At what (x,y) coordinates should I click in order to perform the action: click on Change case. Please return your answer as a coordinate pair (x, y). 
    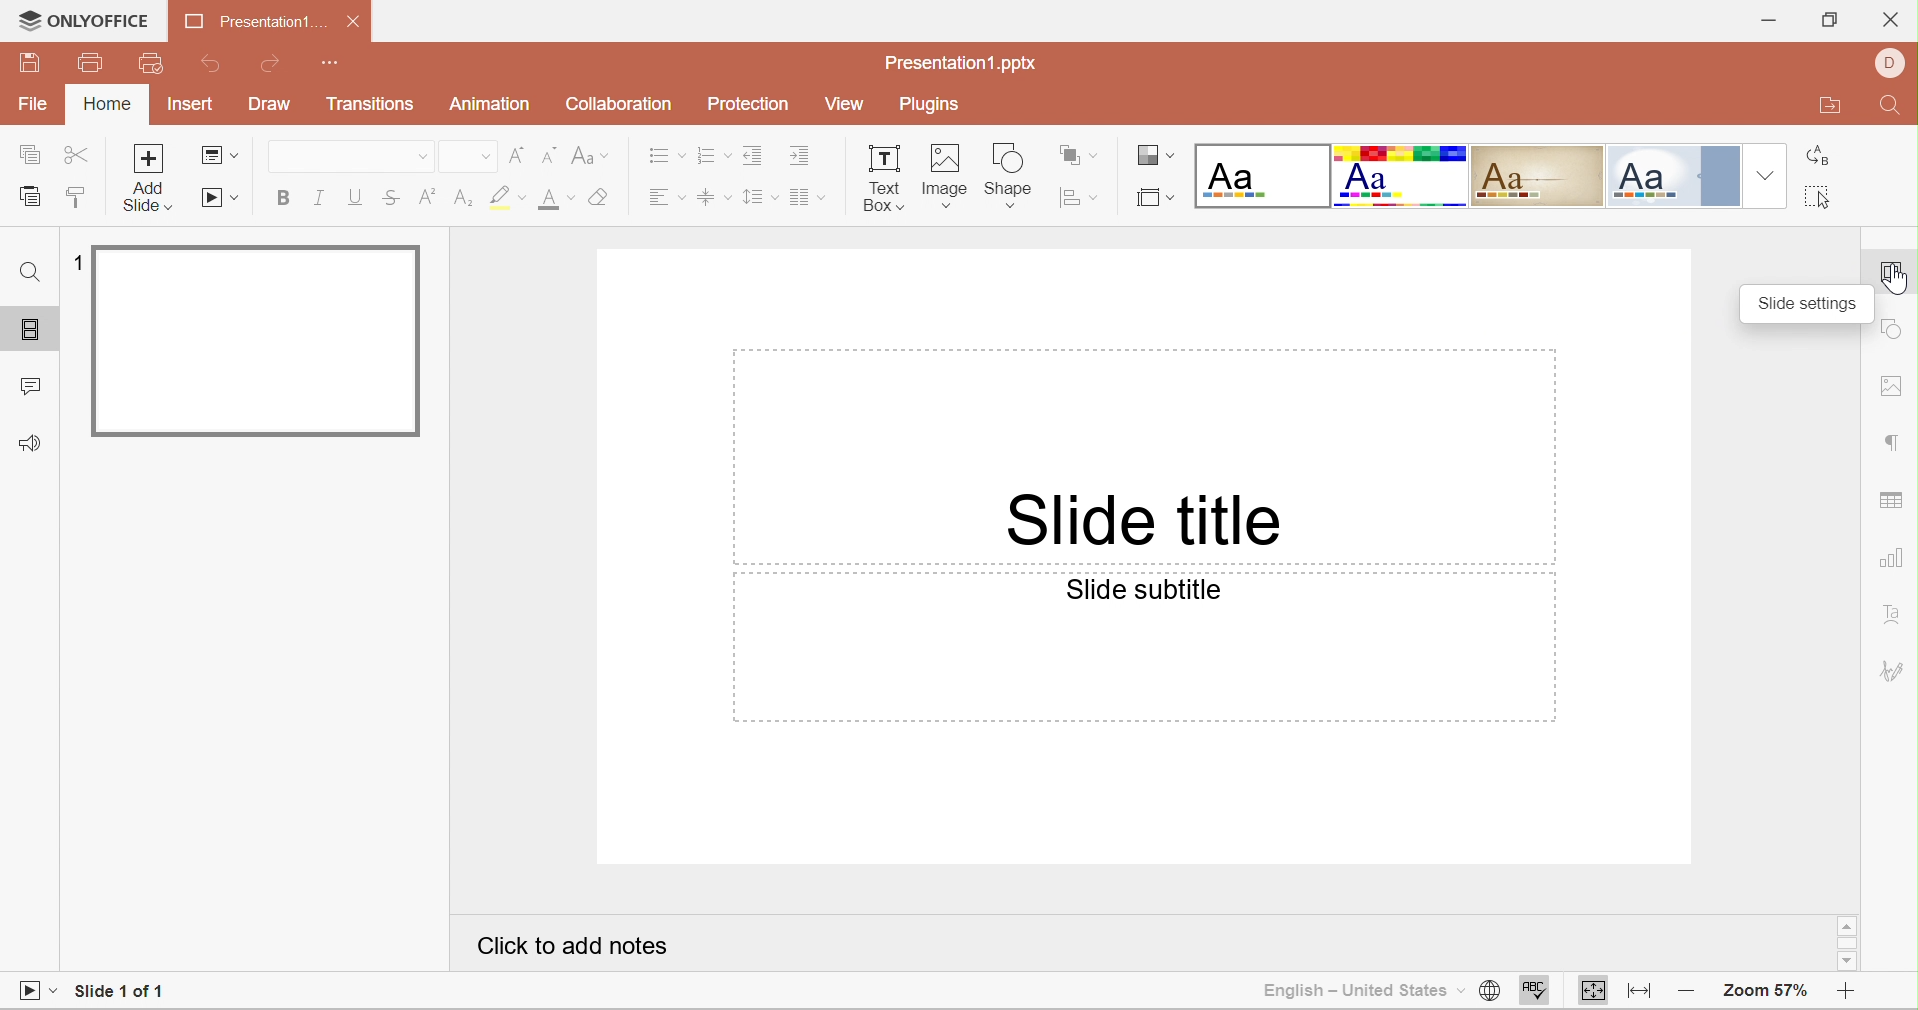
    Looking at the image, I should click on (586, 154).